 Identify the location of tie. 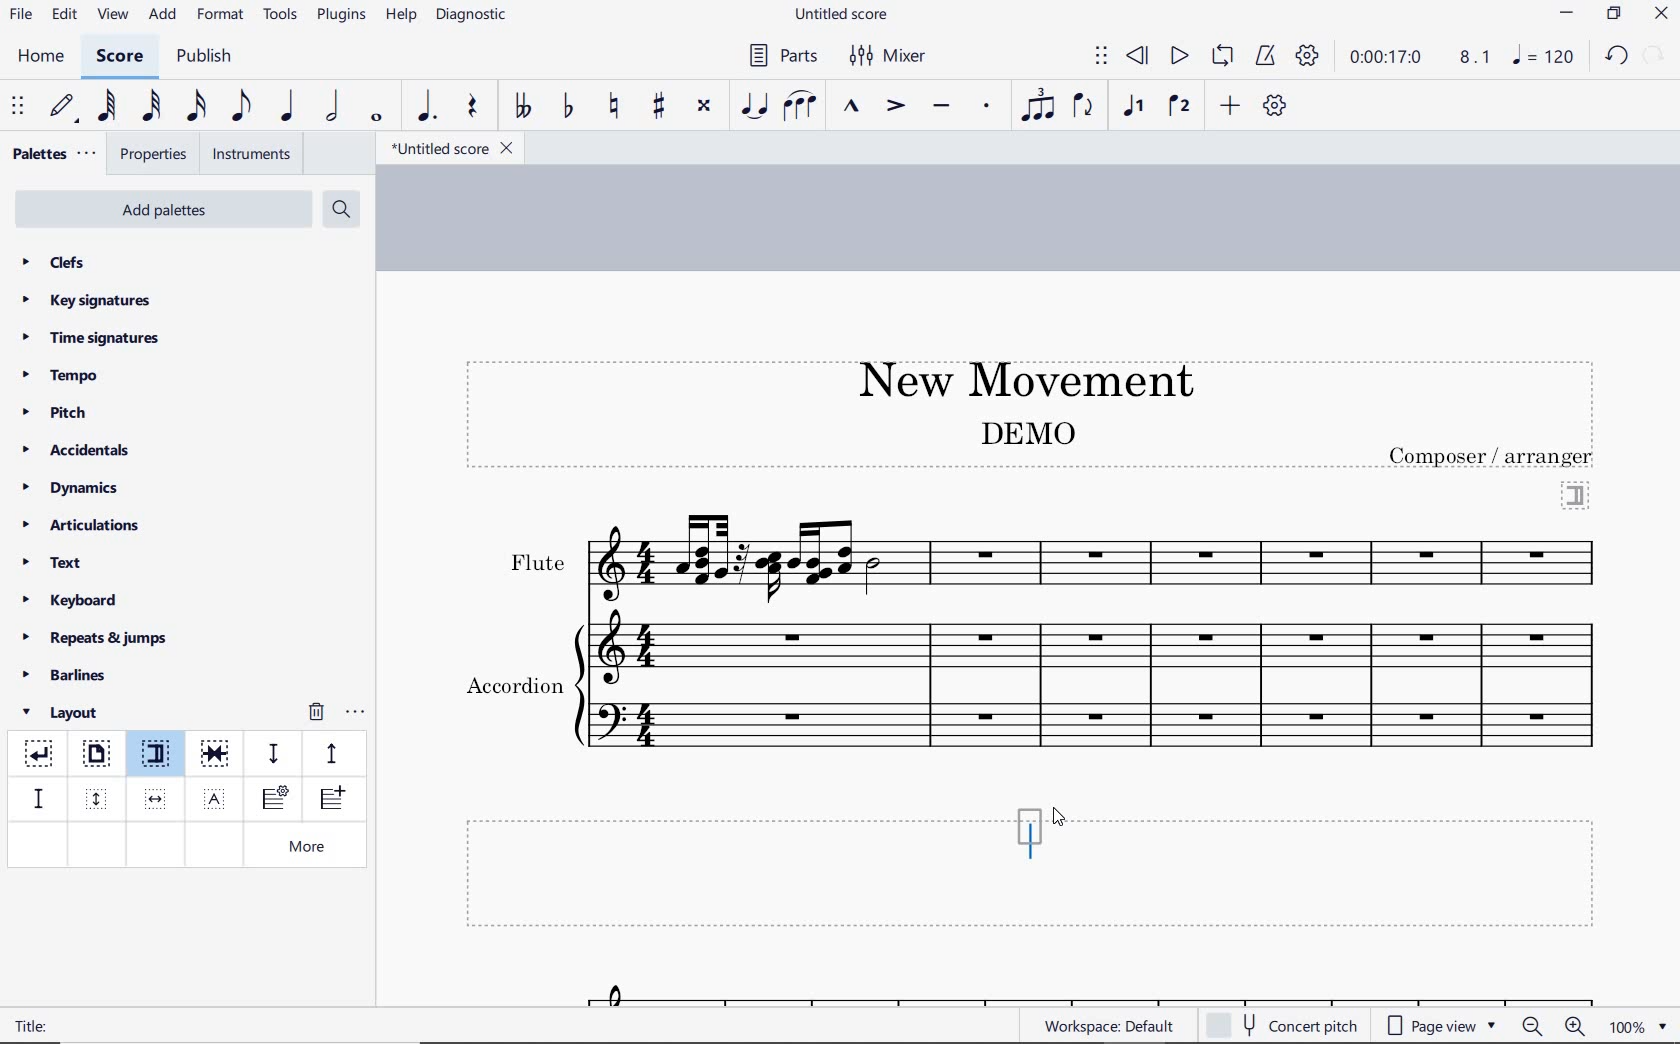
(756, 107).